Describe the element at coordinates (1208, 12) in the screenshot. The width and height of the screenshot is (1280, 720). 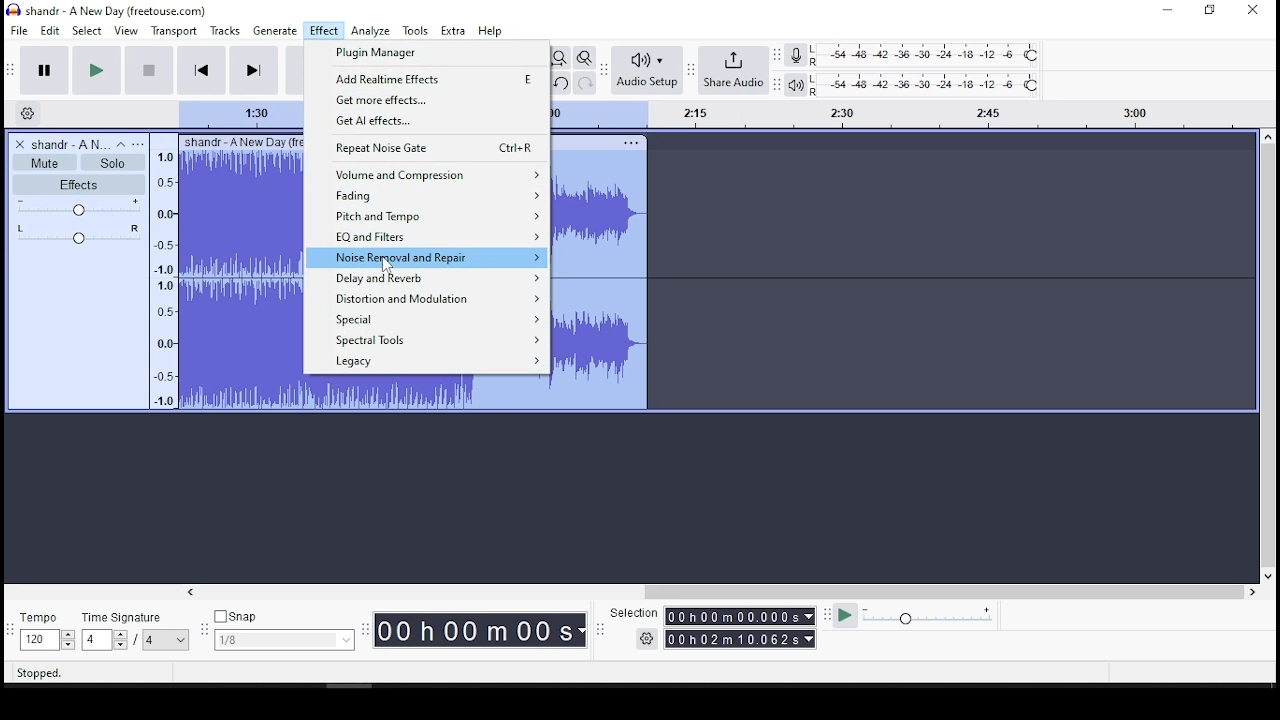
I see `restore` at that location.